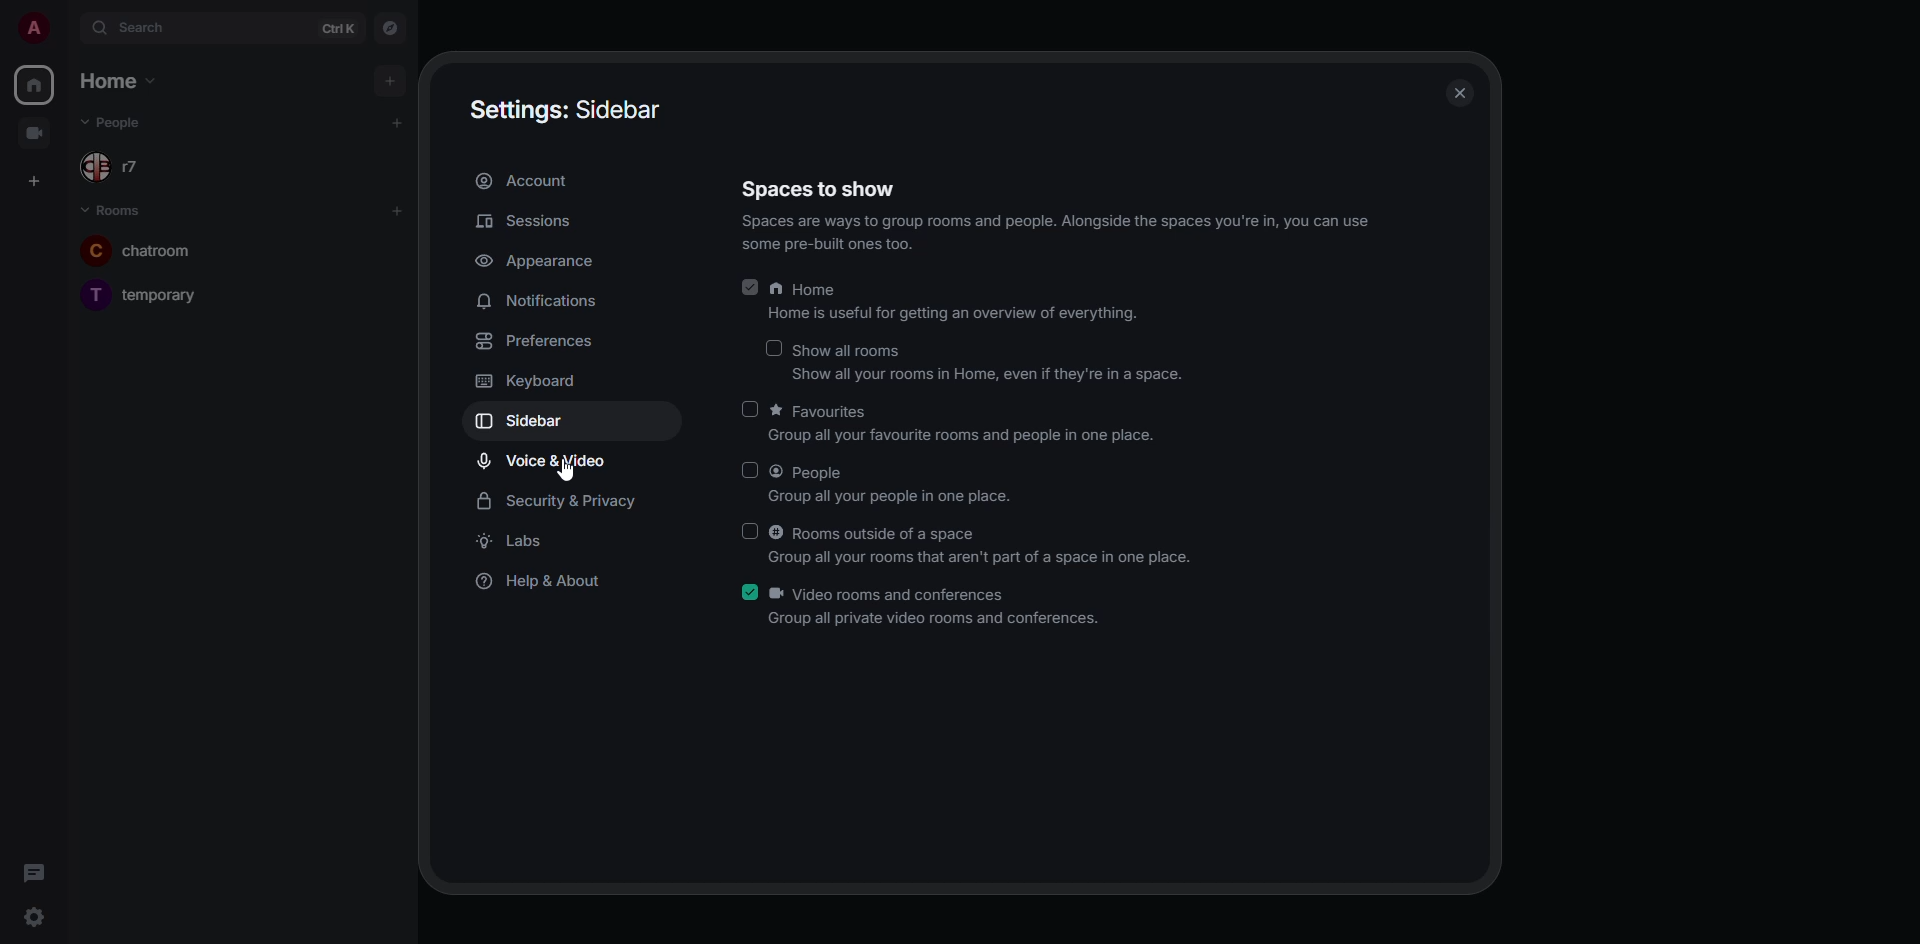 The height and width of the screenshot is (944, 1920). I want to click on home, so click(36, 82).